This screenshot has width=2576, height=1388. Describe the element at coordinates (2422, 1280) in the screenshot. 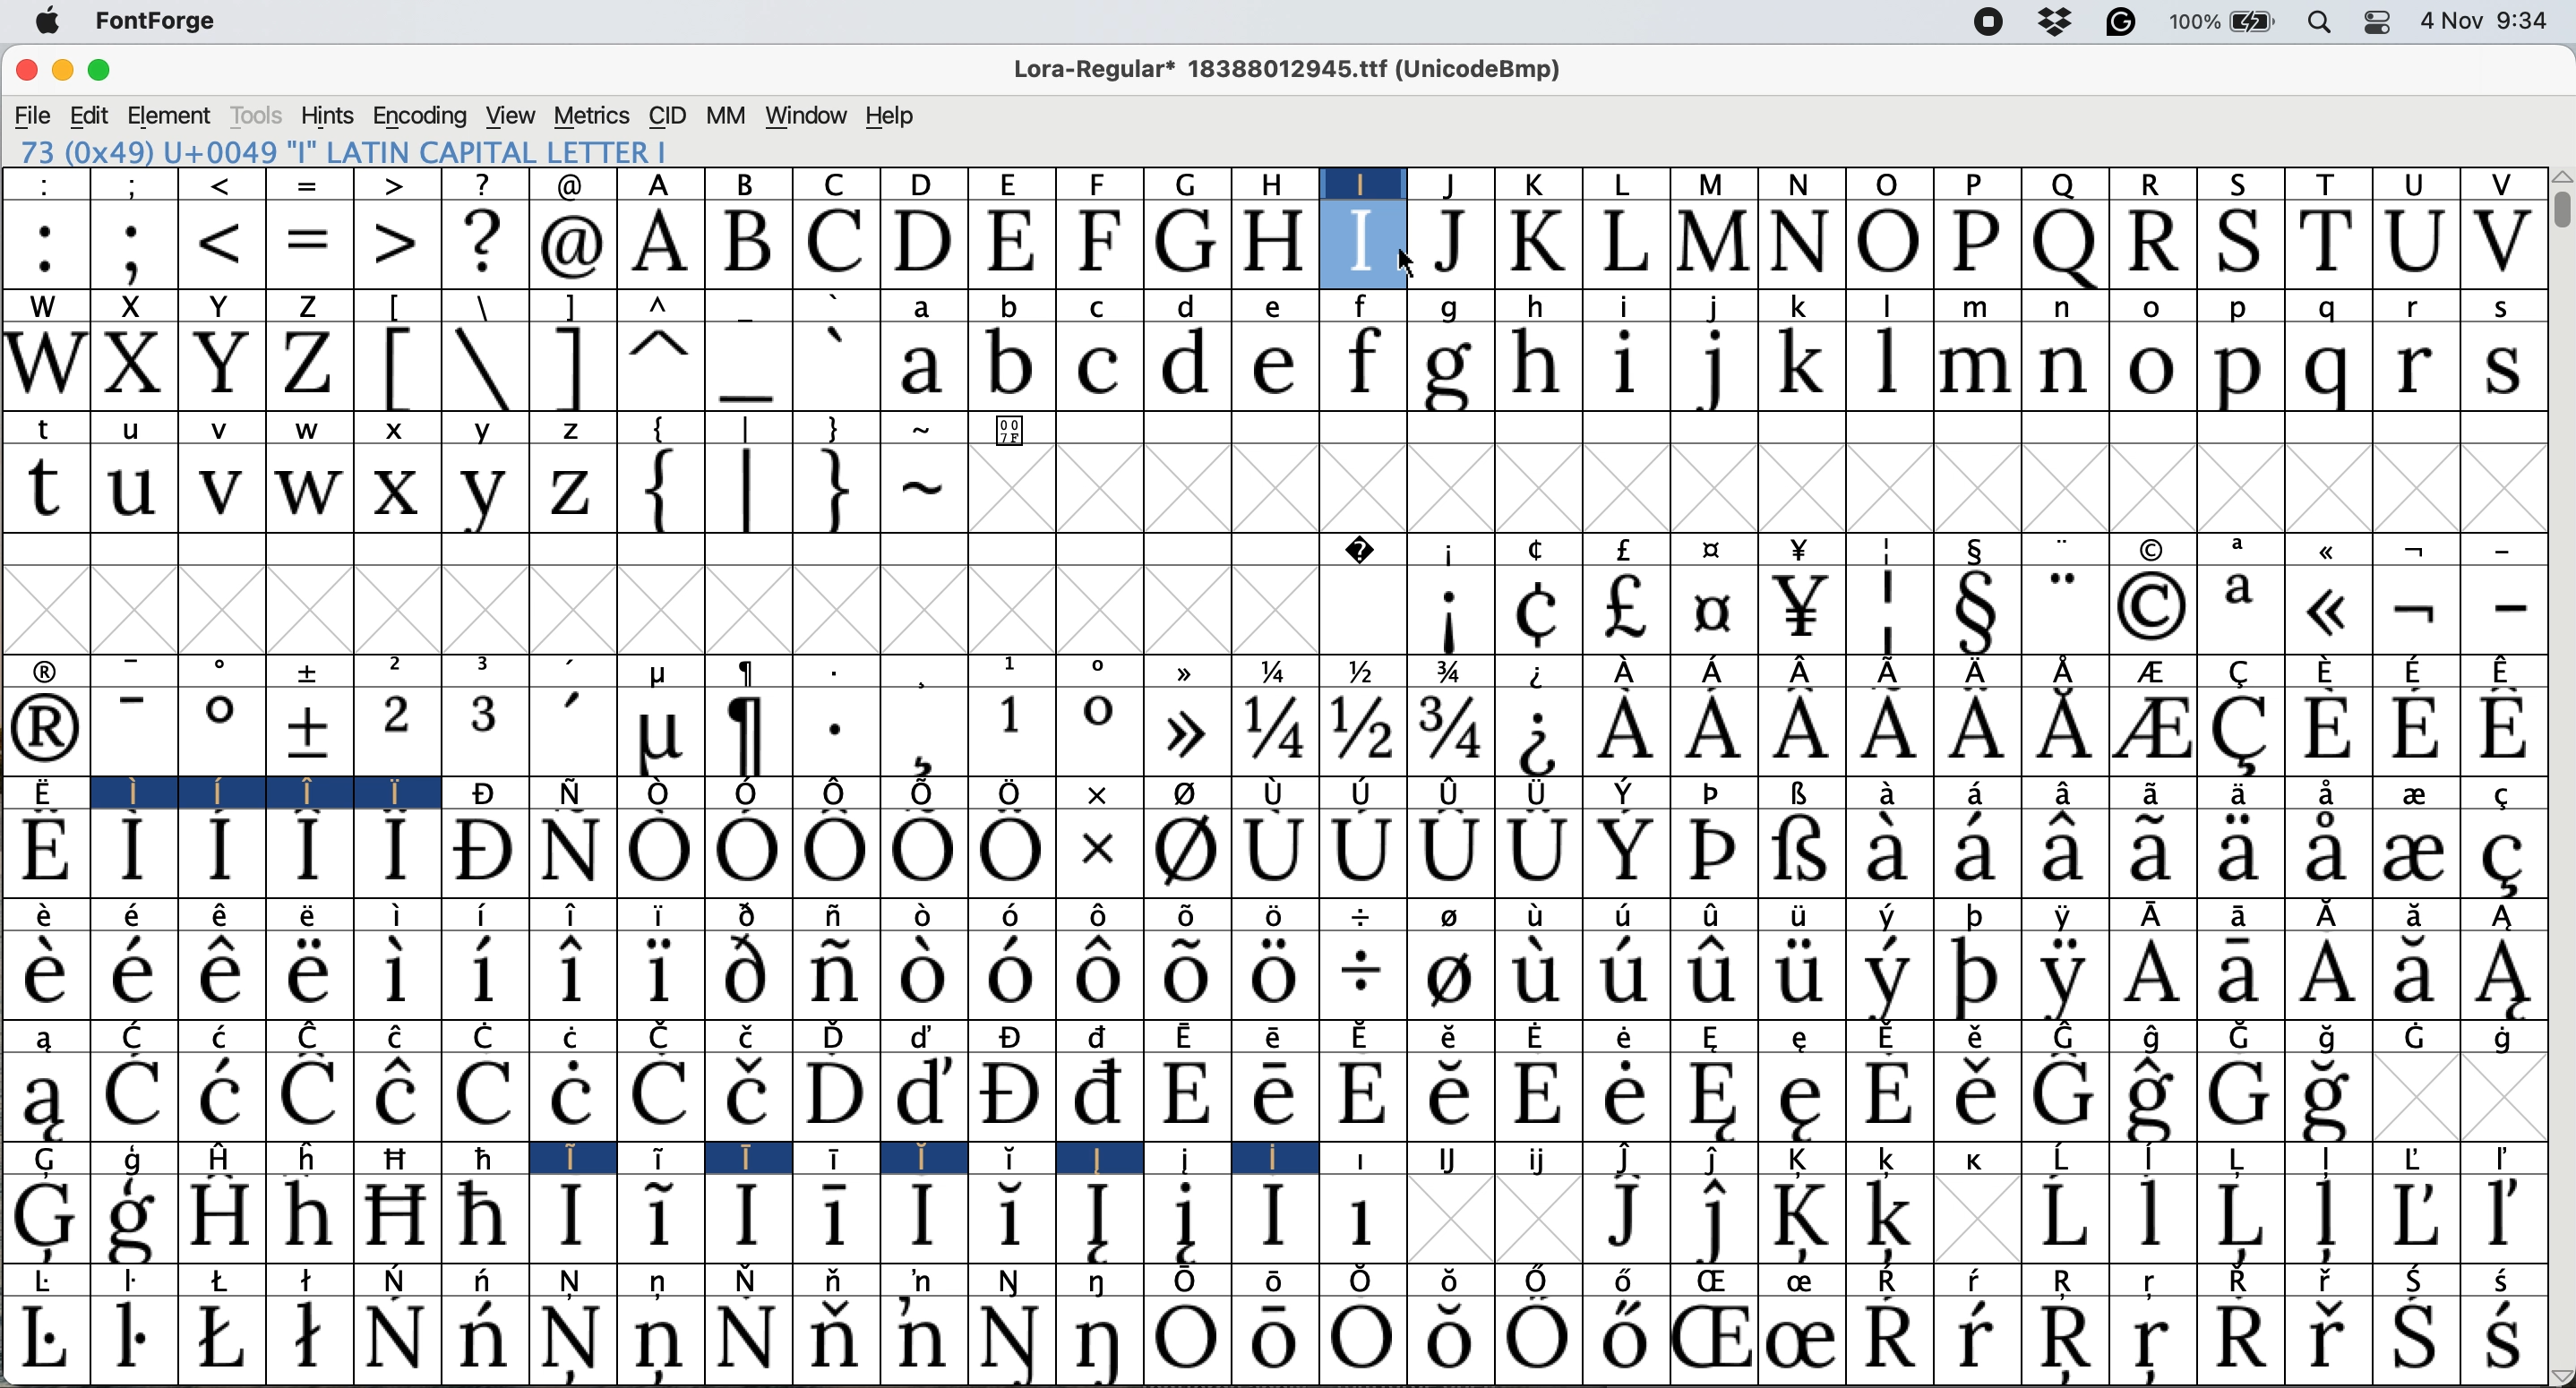

I see `Symbol` at that location.